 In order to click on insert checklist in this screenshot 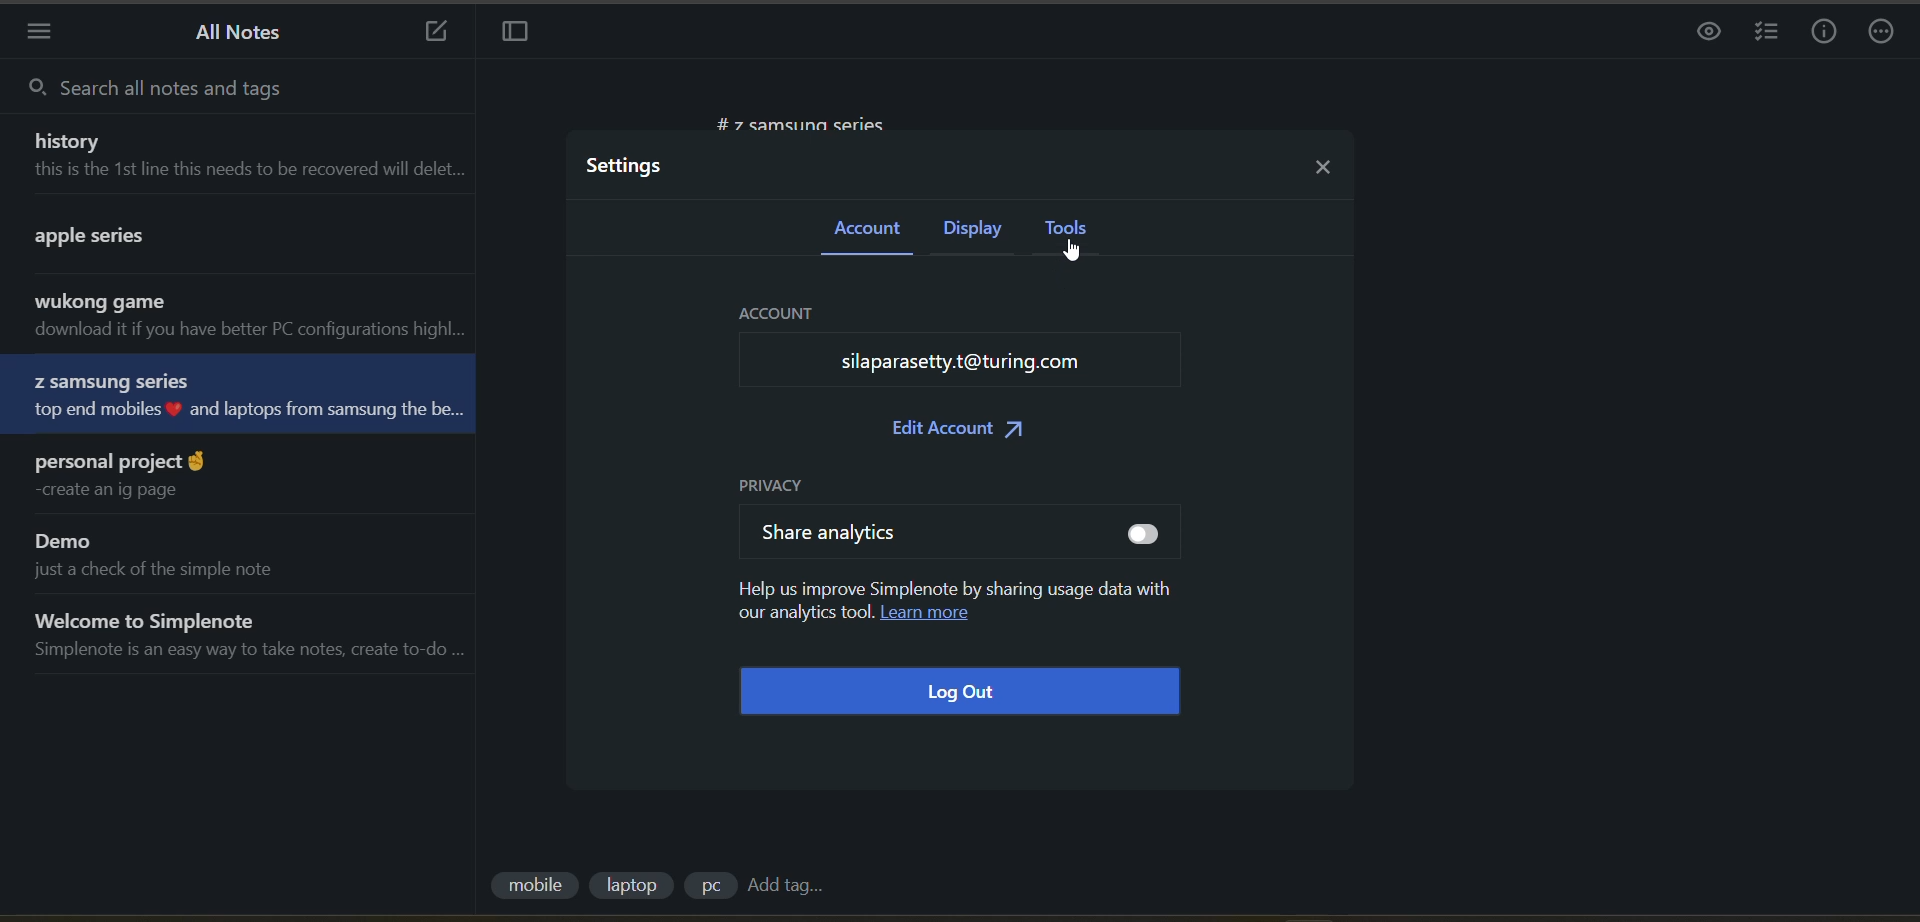, I will do `click(1769, 34)`.